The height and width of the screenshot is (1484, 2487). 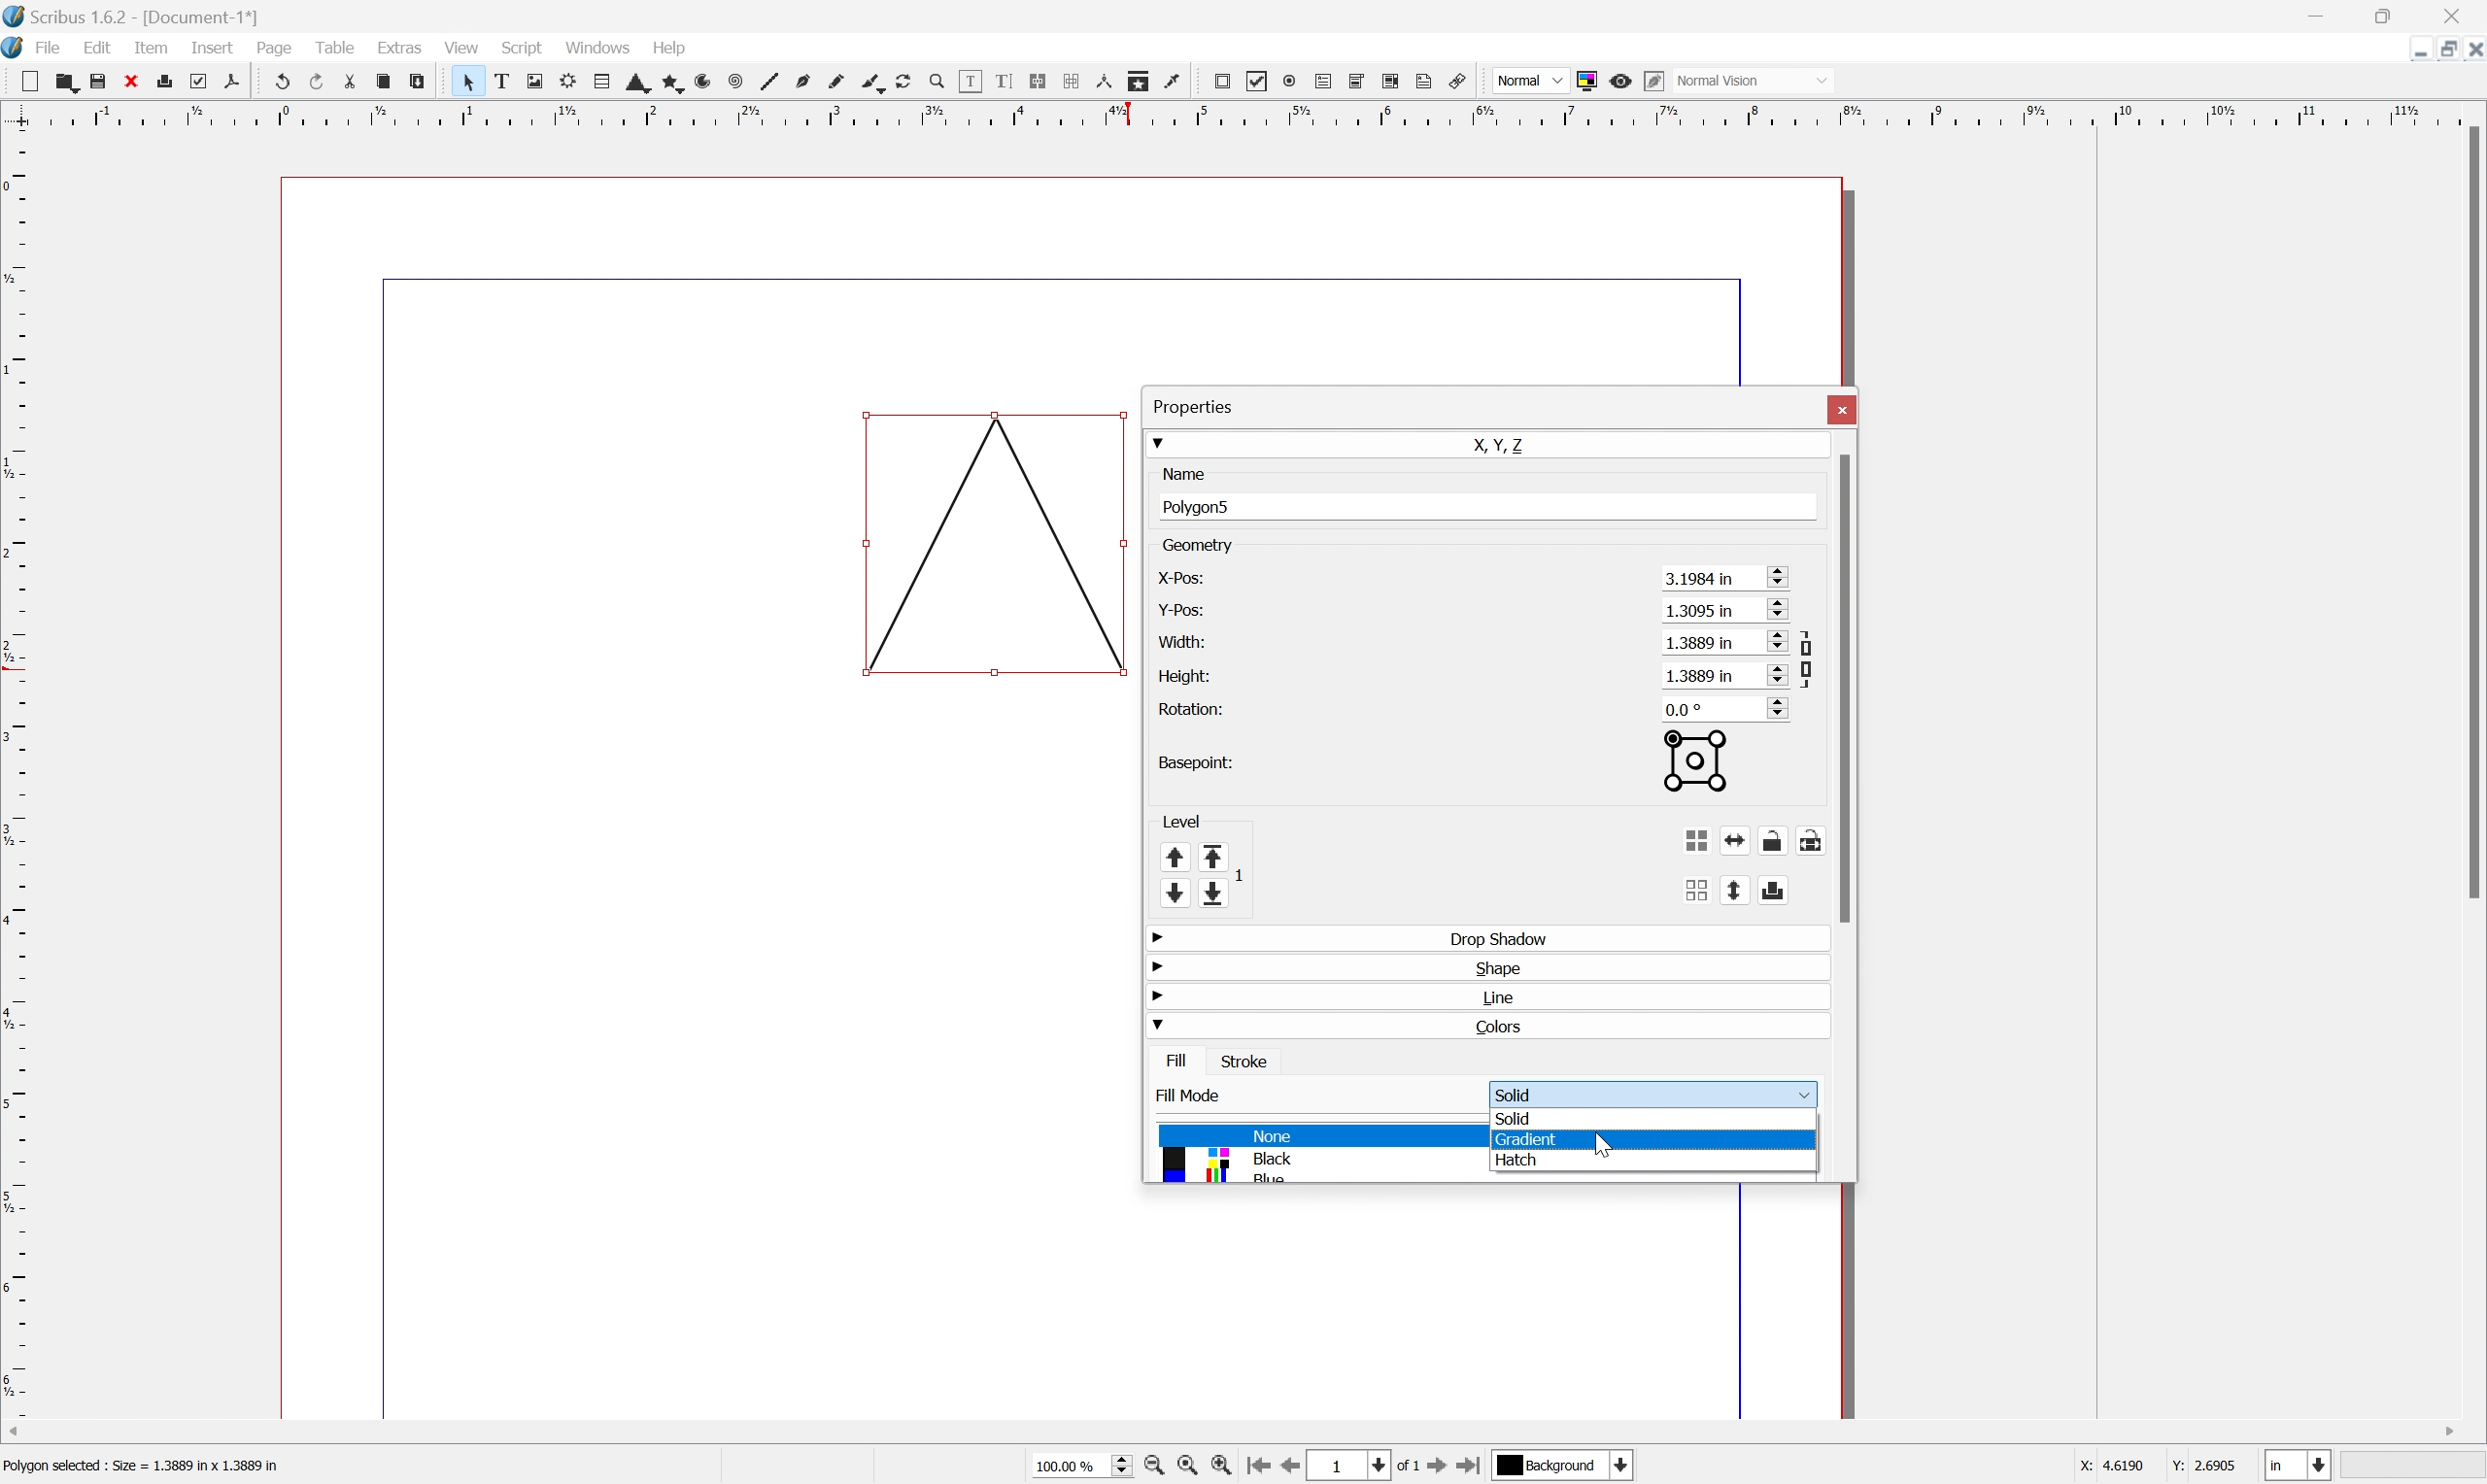 What do you see at coordinates (1438, 1467) in the screenshot?
I see `Go to next page` at bounding box center [1438, 1467].